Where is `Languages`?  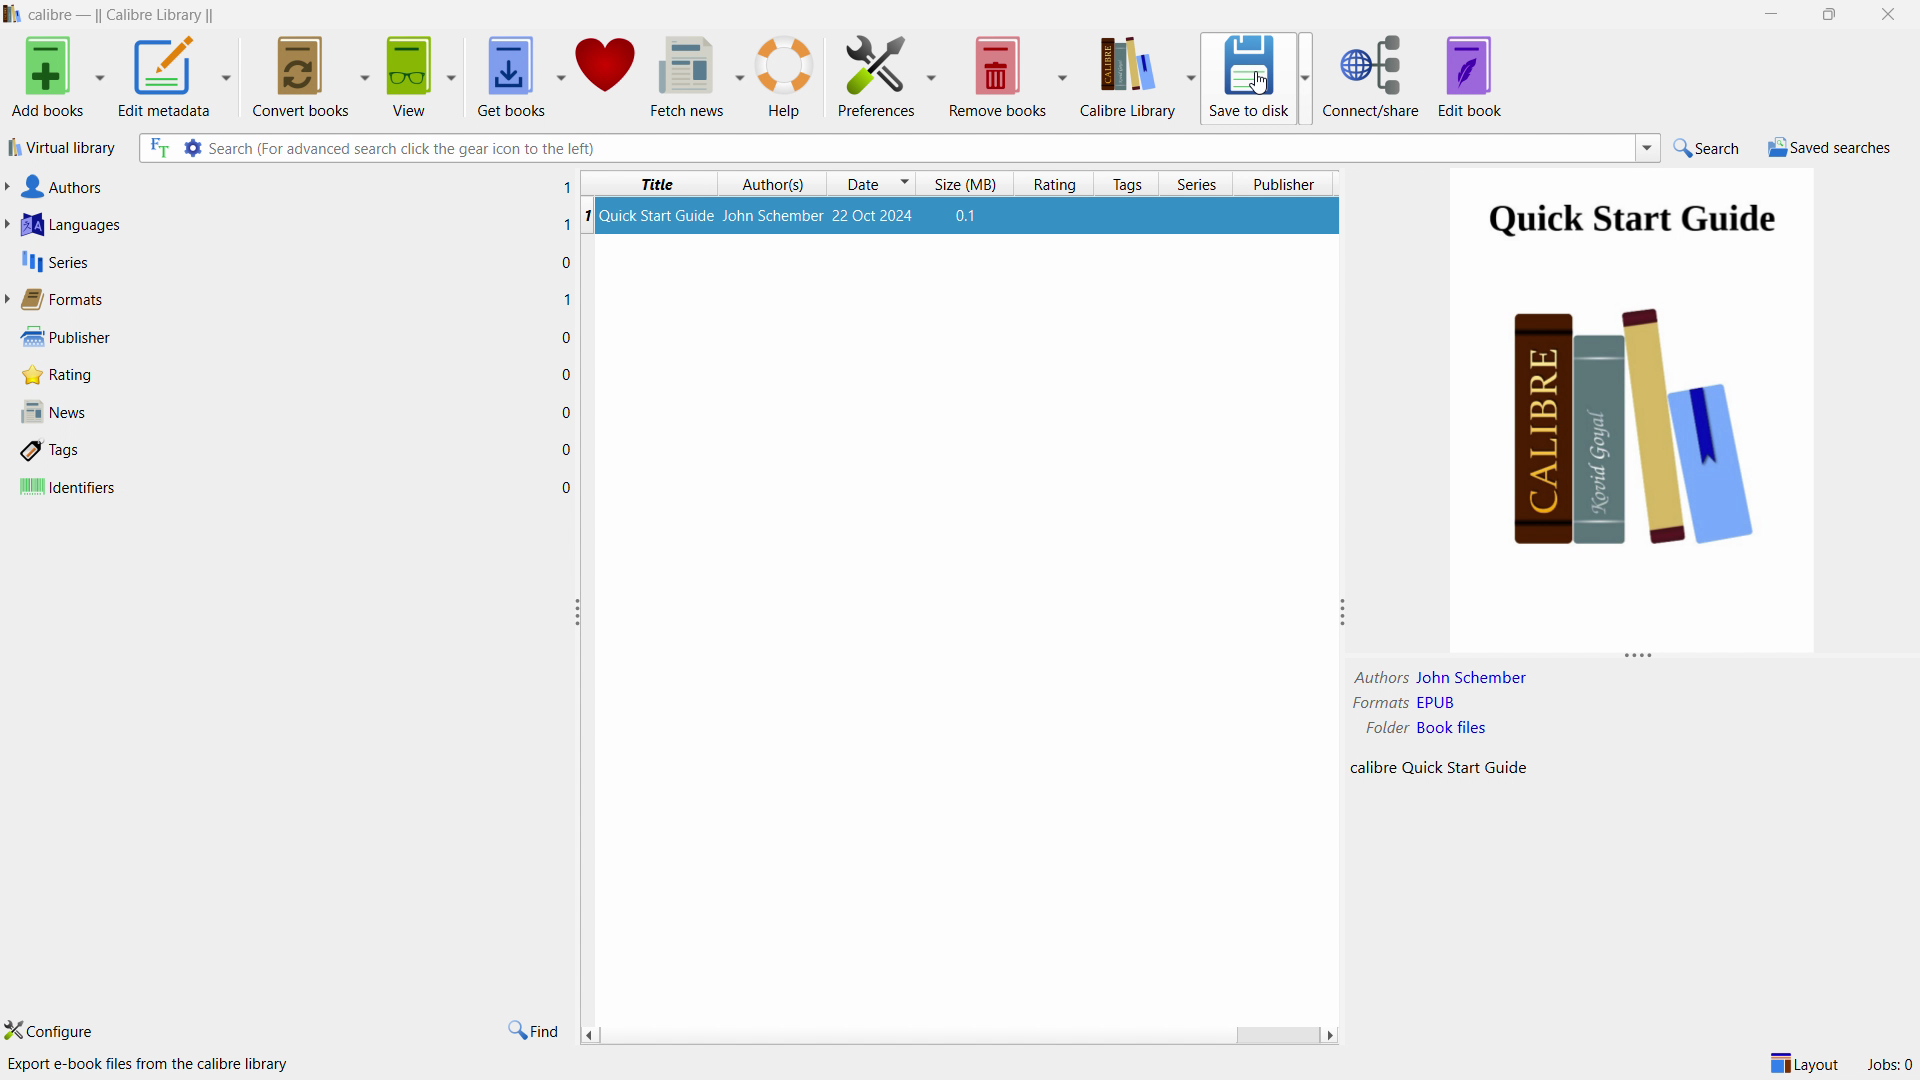 Languages is located at coordinates (70, 224).